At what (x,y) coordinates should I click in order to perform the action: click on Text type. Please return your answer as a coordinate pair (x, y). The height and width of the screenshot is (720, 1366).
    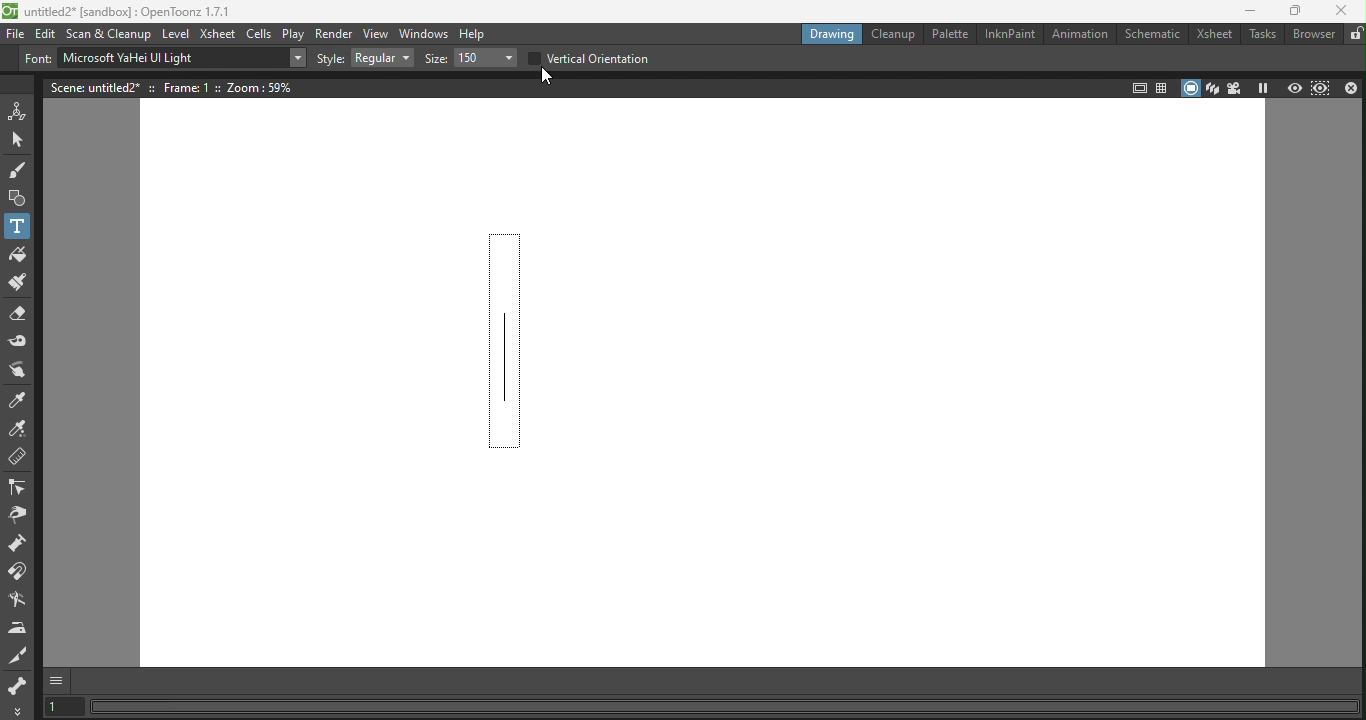
    Looking at the image, I should click on (171, 58).